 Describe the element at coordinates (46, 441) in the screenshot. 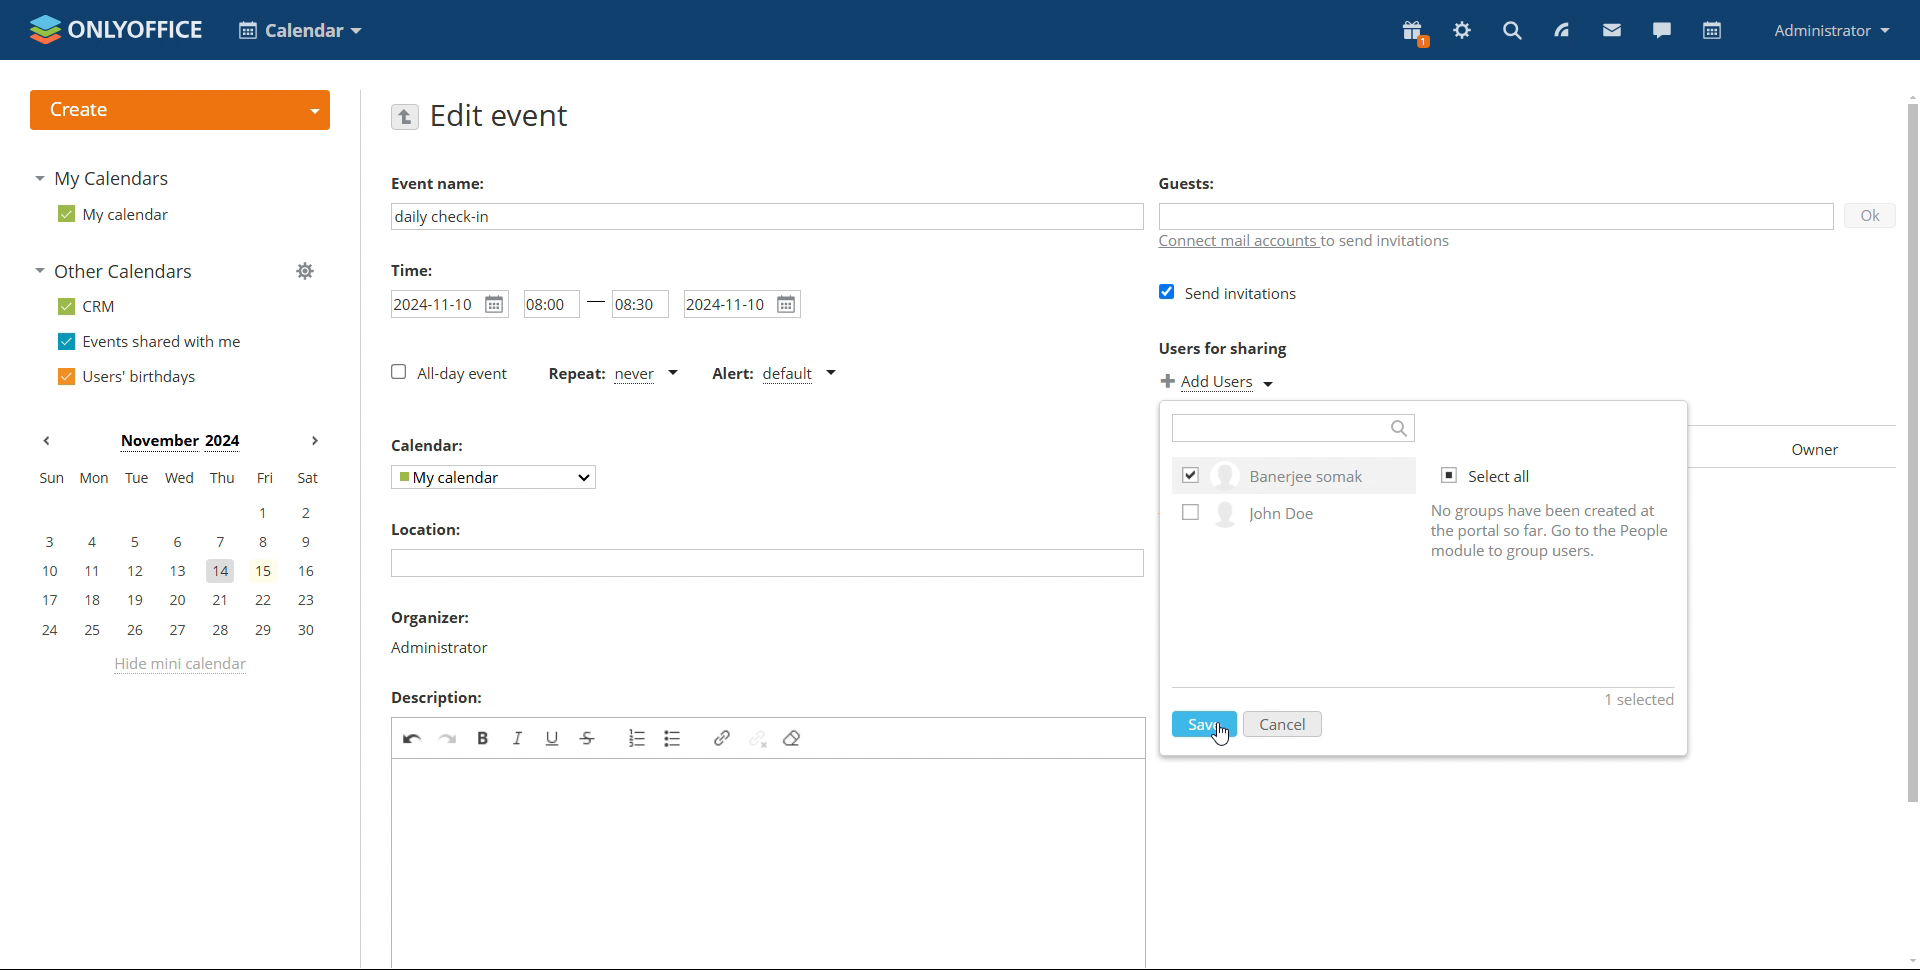

I see `previous month` at that location.